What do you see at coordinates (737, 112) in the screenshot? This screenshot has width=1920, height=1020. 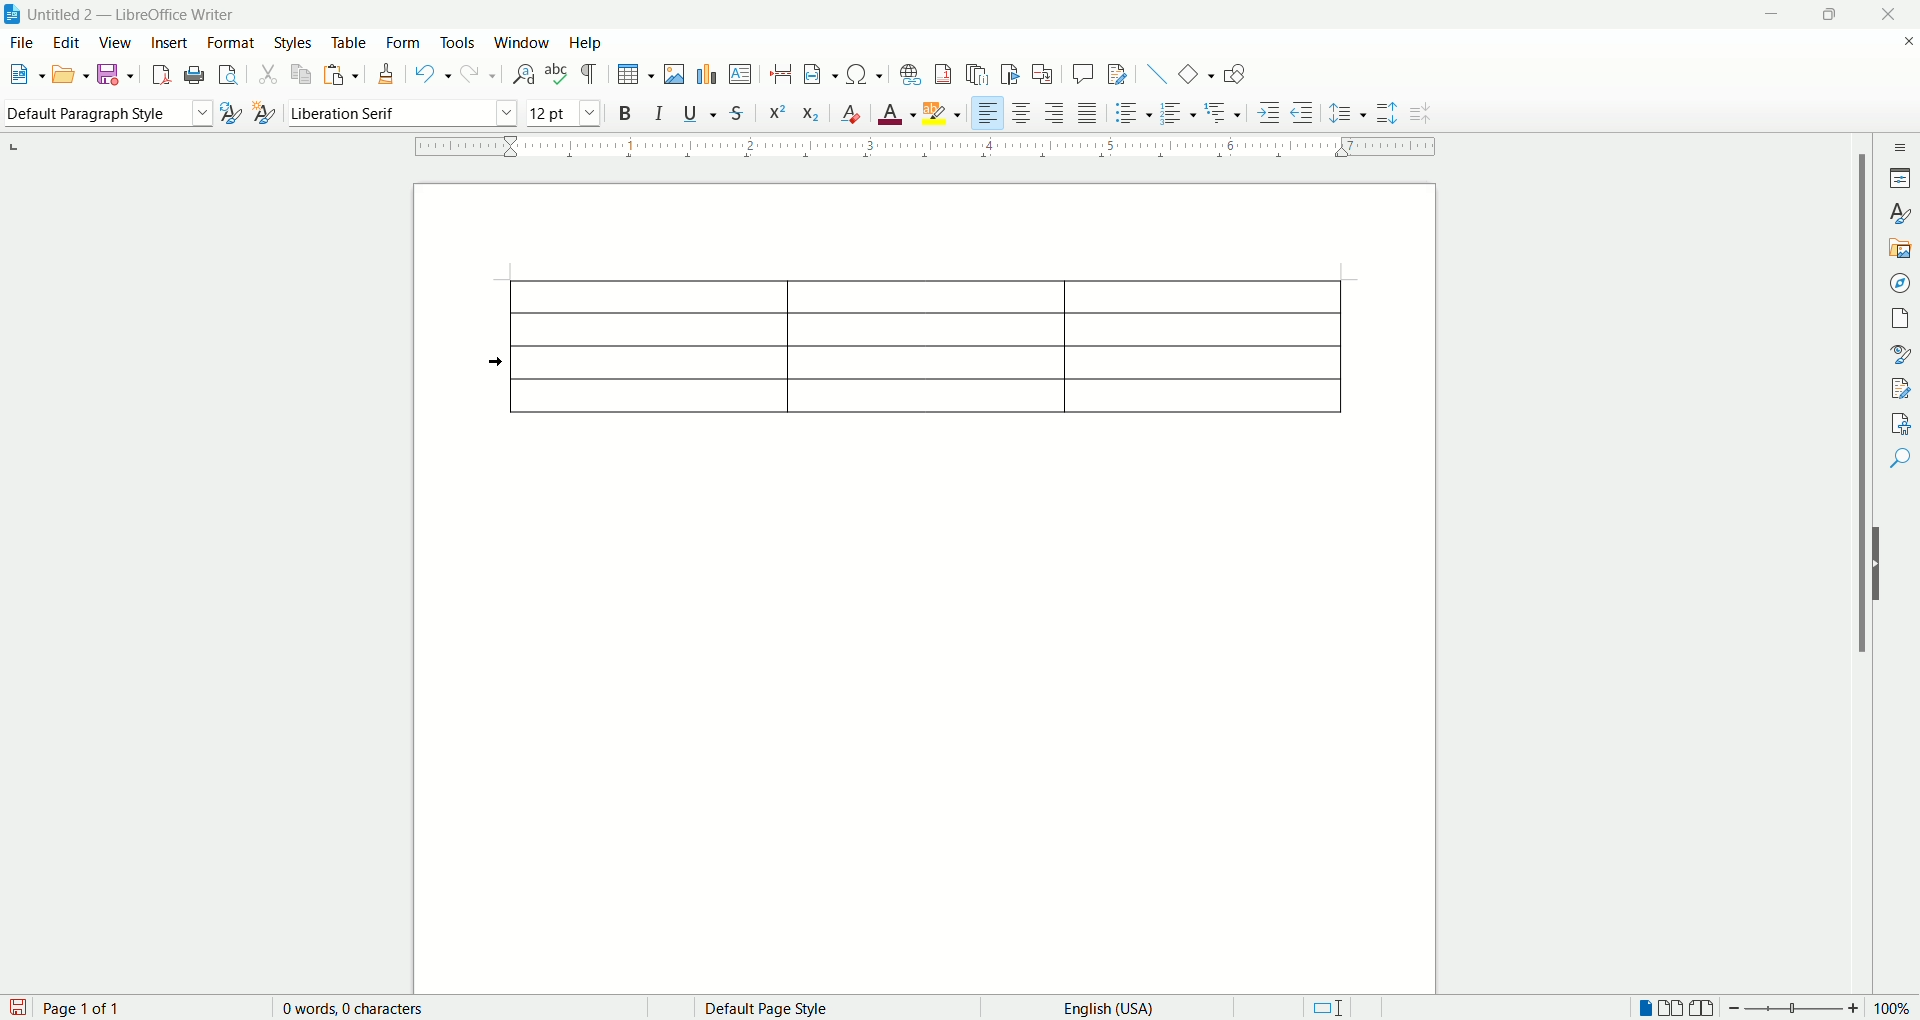 I see `strikethrough` at bounding box center [737, 112].